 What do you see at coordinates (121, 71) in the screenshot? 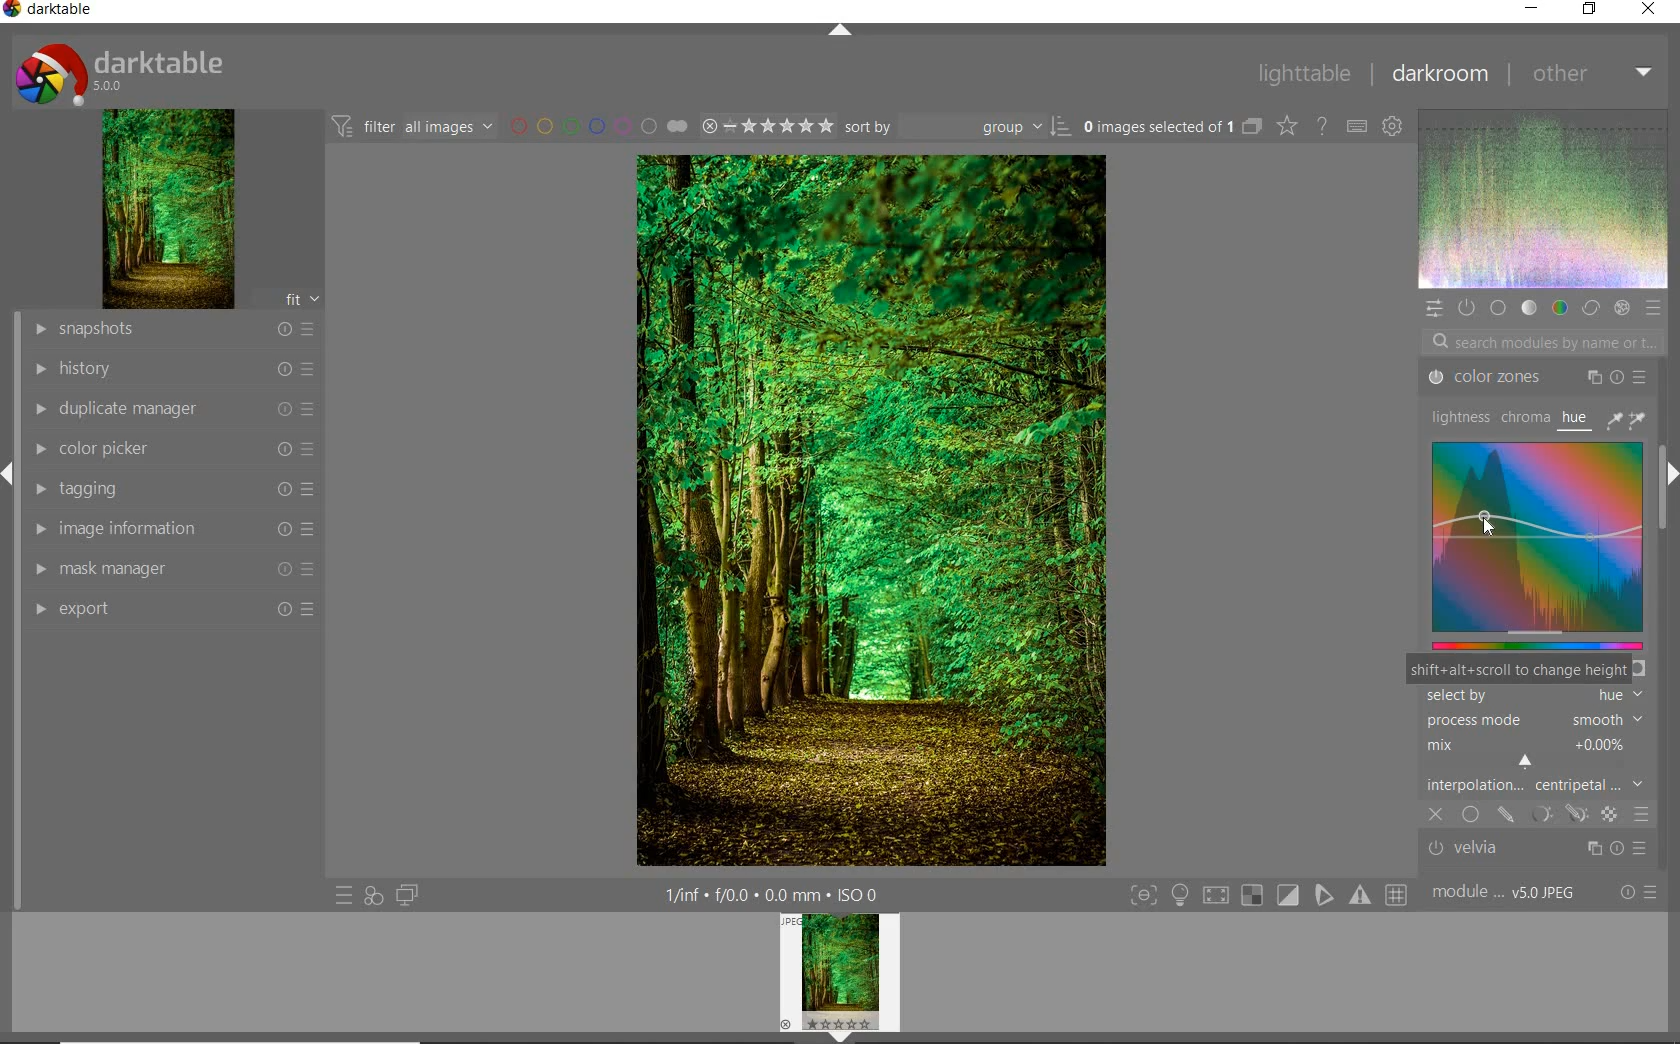
I see `SYSTEM LOGO & NAME` at bounding box center [121, 71].